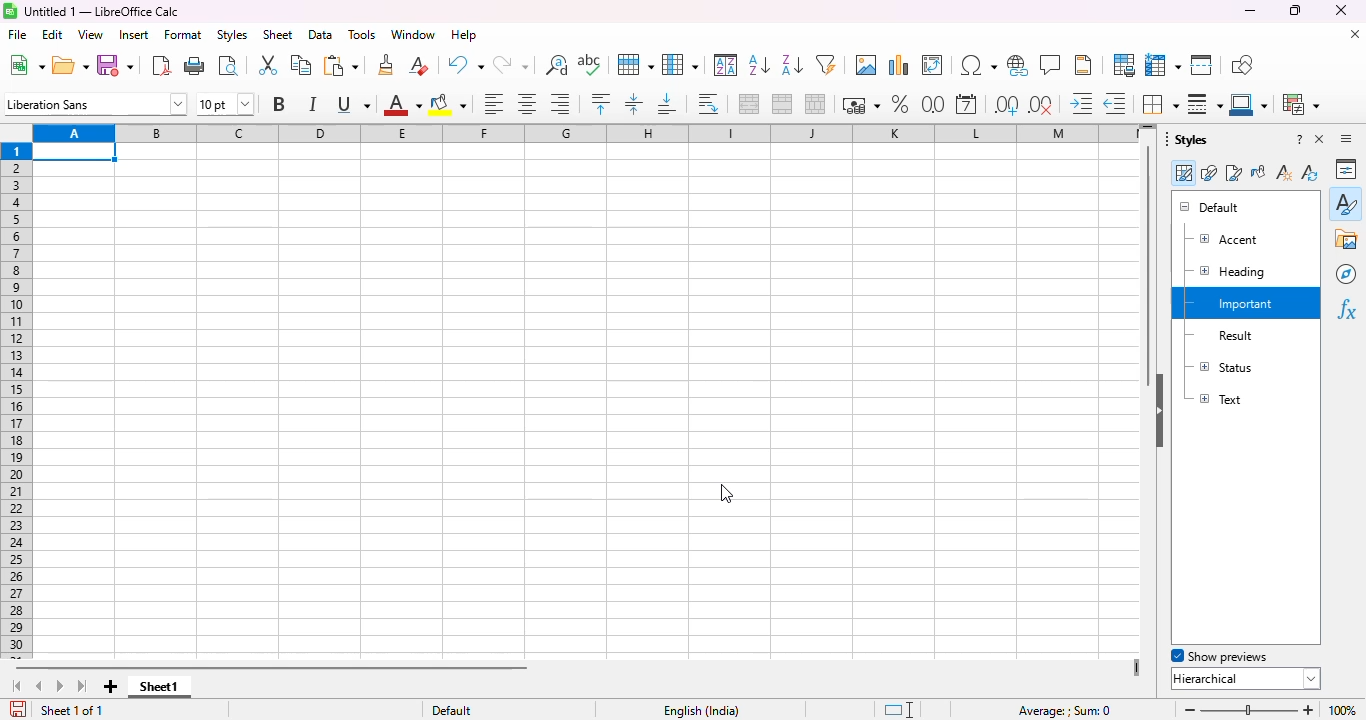 This screenshot has width=1366, height=720. I want to click on freeze rows and columns, so click(1163, 65).